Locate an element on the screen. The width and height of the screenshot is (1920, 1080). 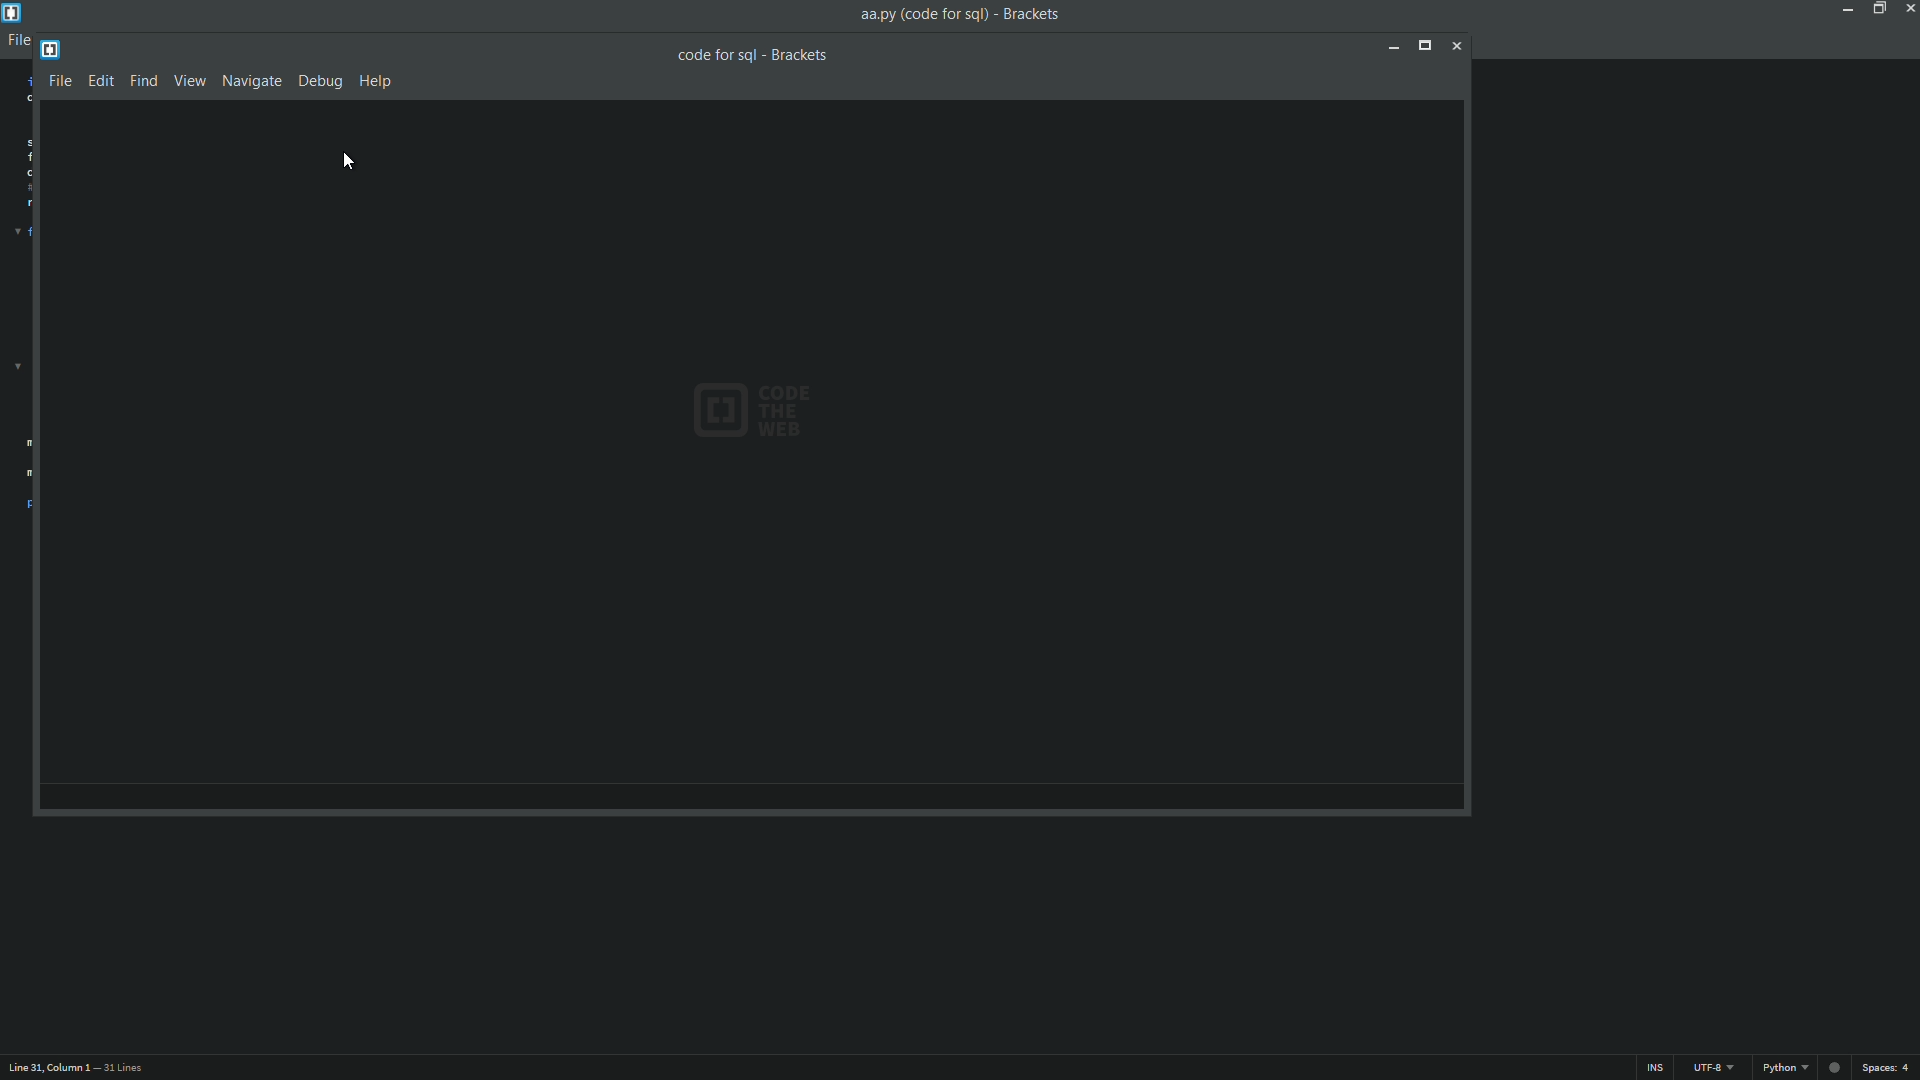
logo is located at coordinates (51, 48).